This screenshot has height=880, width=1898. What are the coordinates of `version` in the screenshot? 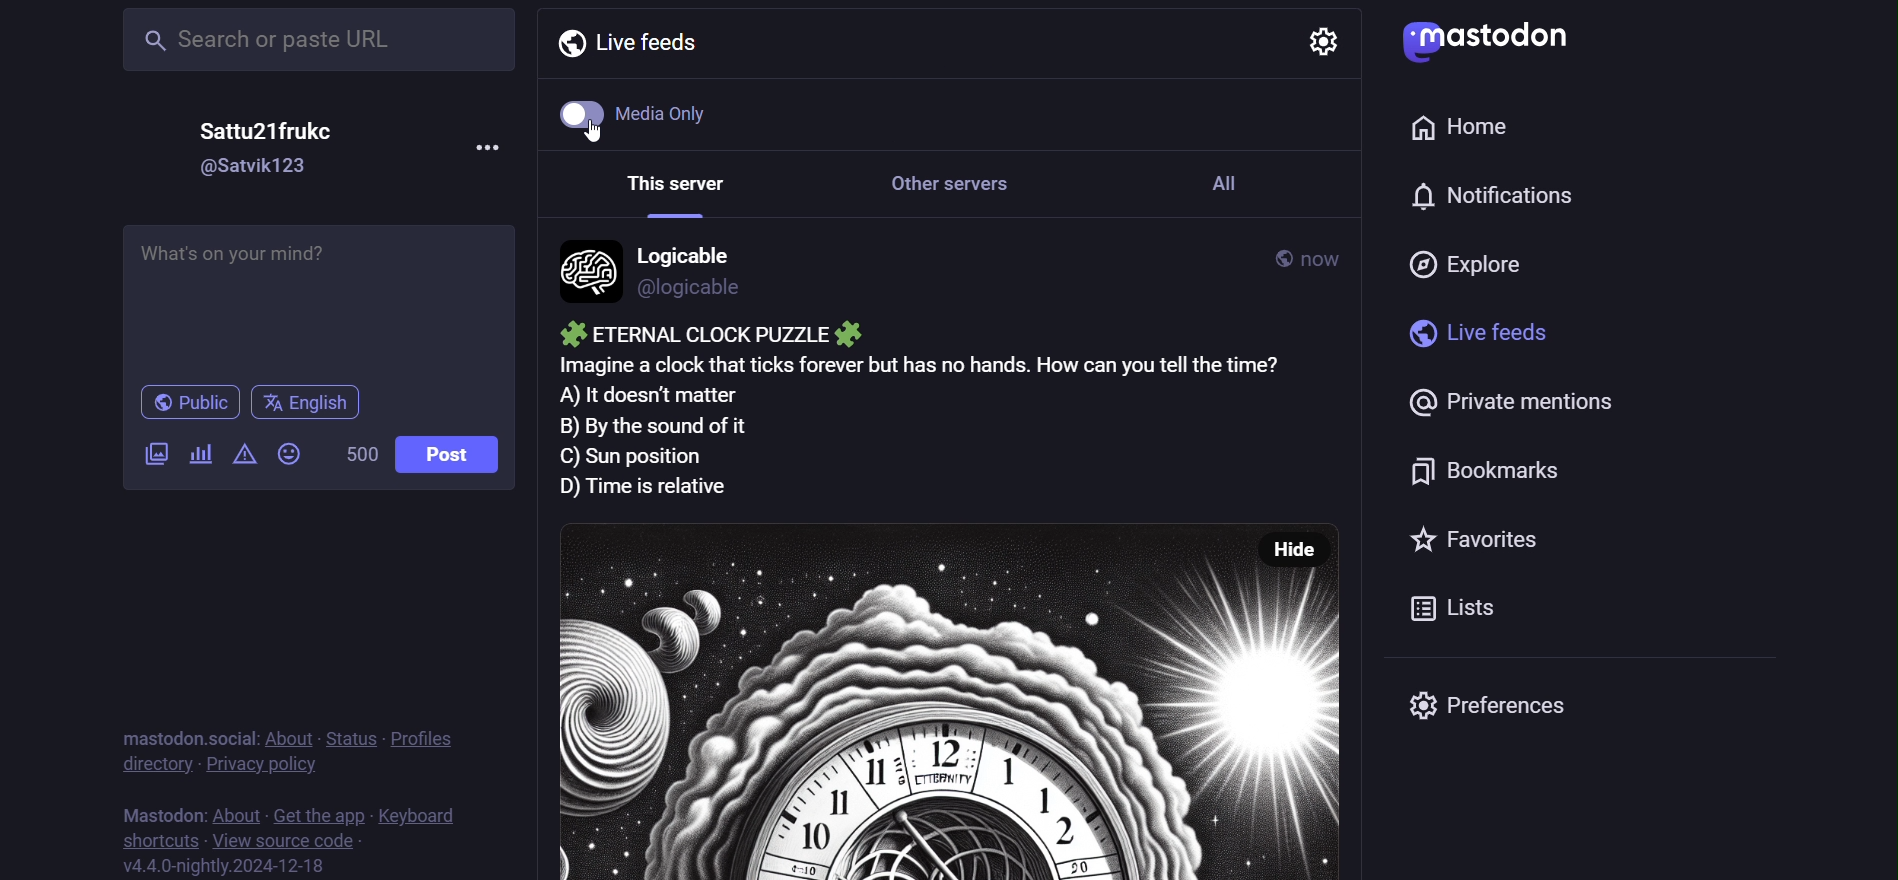 It's located at (225, 866).